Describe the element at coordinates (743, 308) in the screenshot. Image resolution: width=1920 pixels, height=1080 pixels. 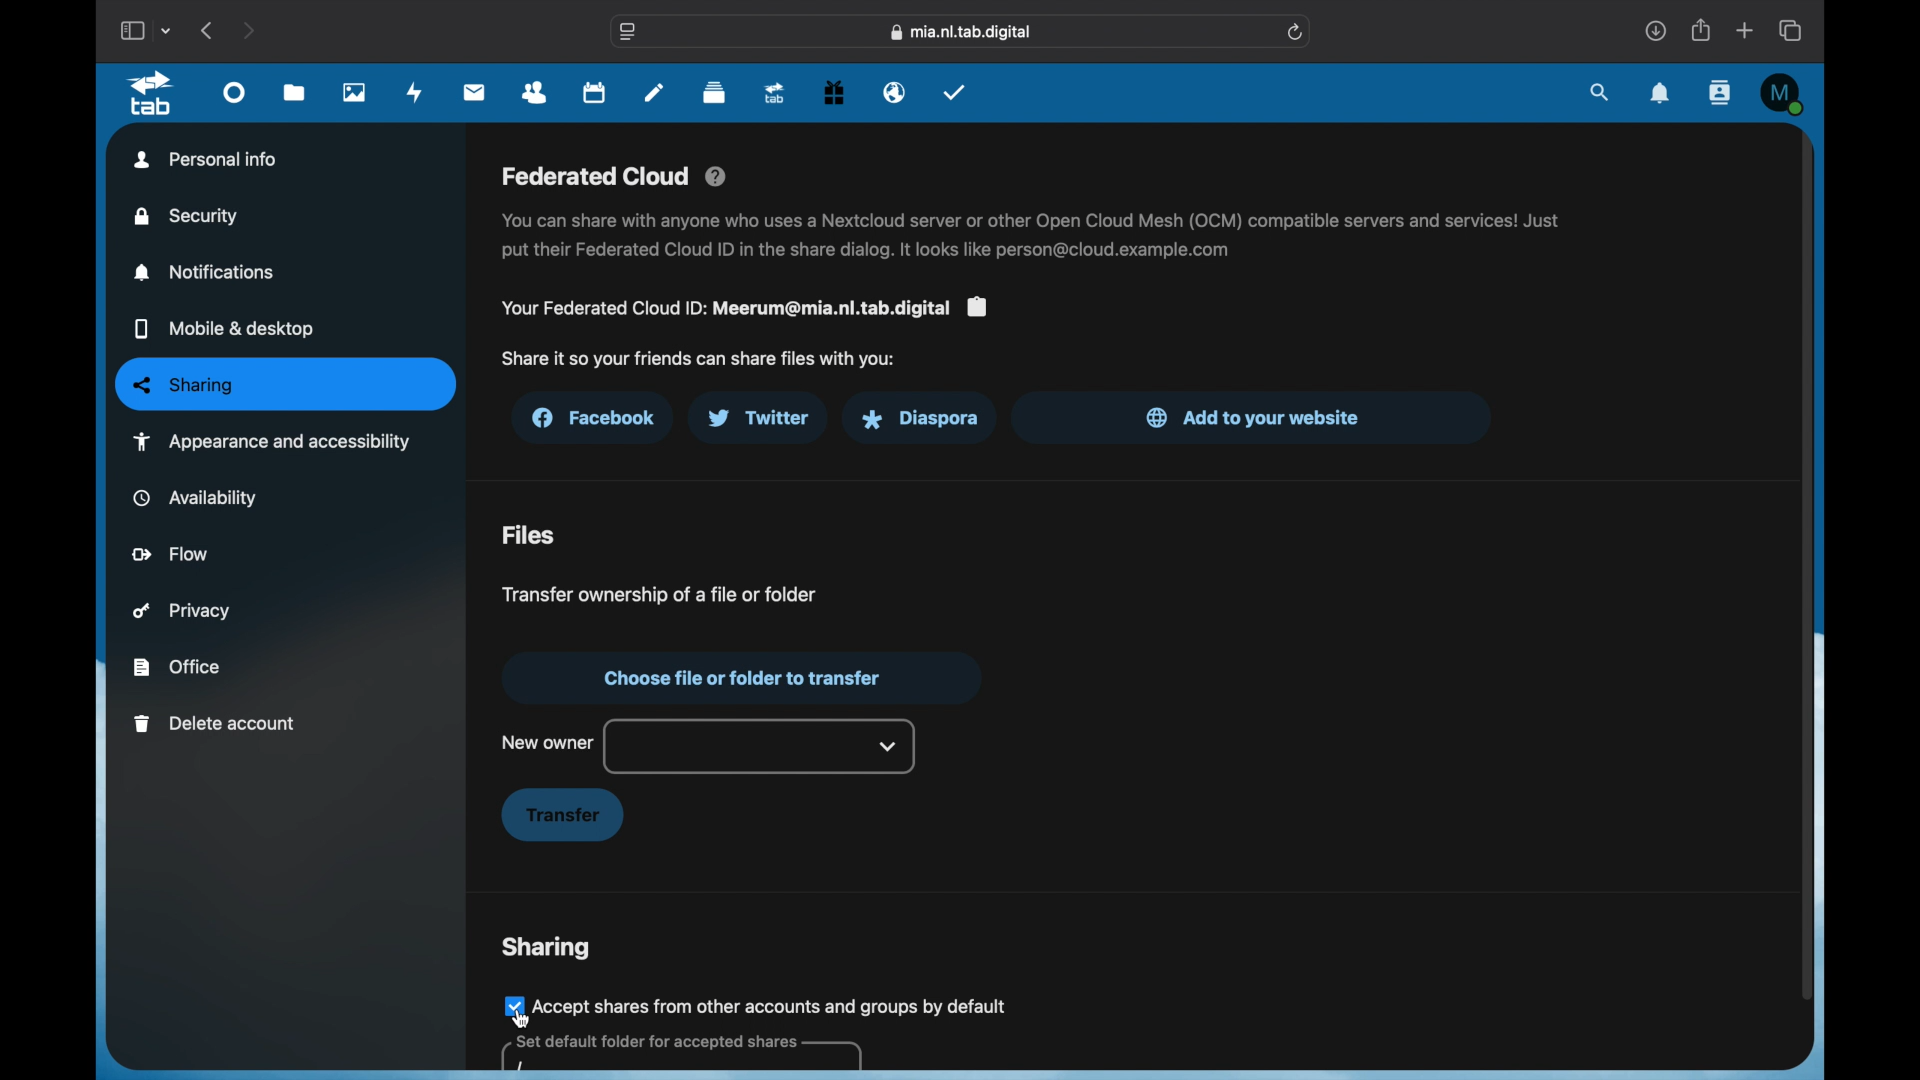
I see `info` at that location.